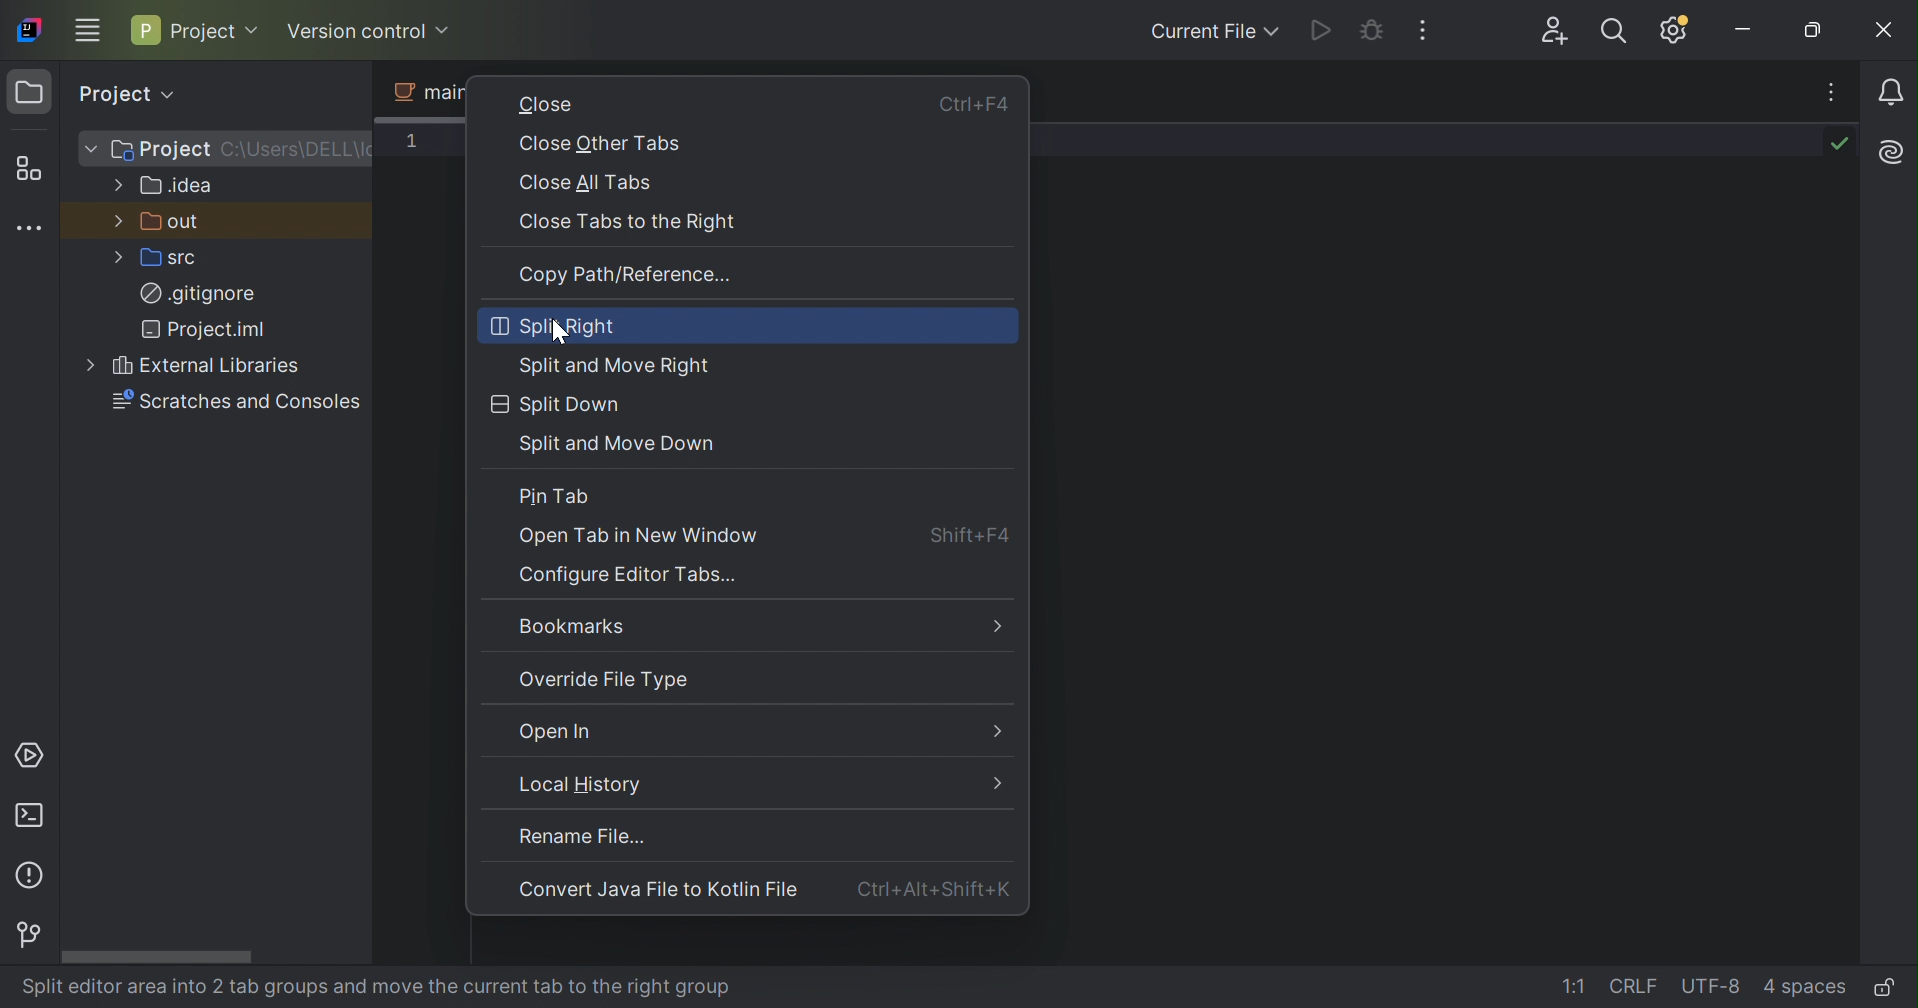 The image size is (1918, 1008). What do you see at coordinates (620, 446) in the screenshot?
I see `Split and Move down` at bounding box center [620, 446].